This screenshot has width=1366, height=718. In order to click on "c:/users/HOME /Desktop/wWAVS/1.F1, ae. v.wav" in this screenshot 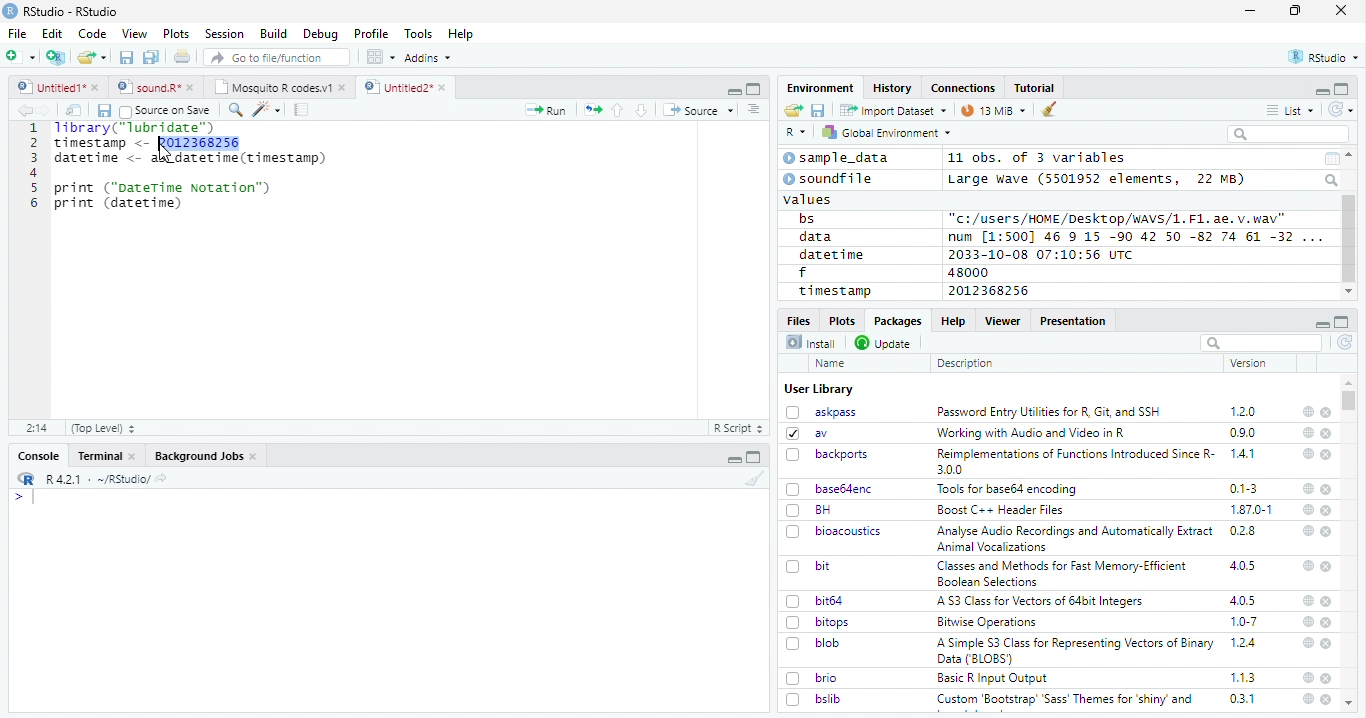, I will do `click(1119, 217)`.